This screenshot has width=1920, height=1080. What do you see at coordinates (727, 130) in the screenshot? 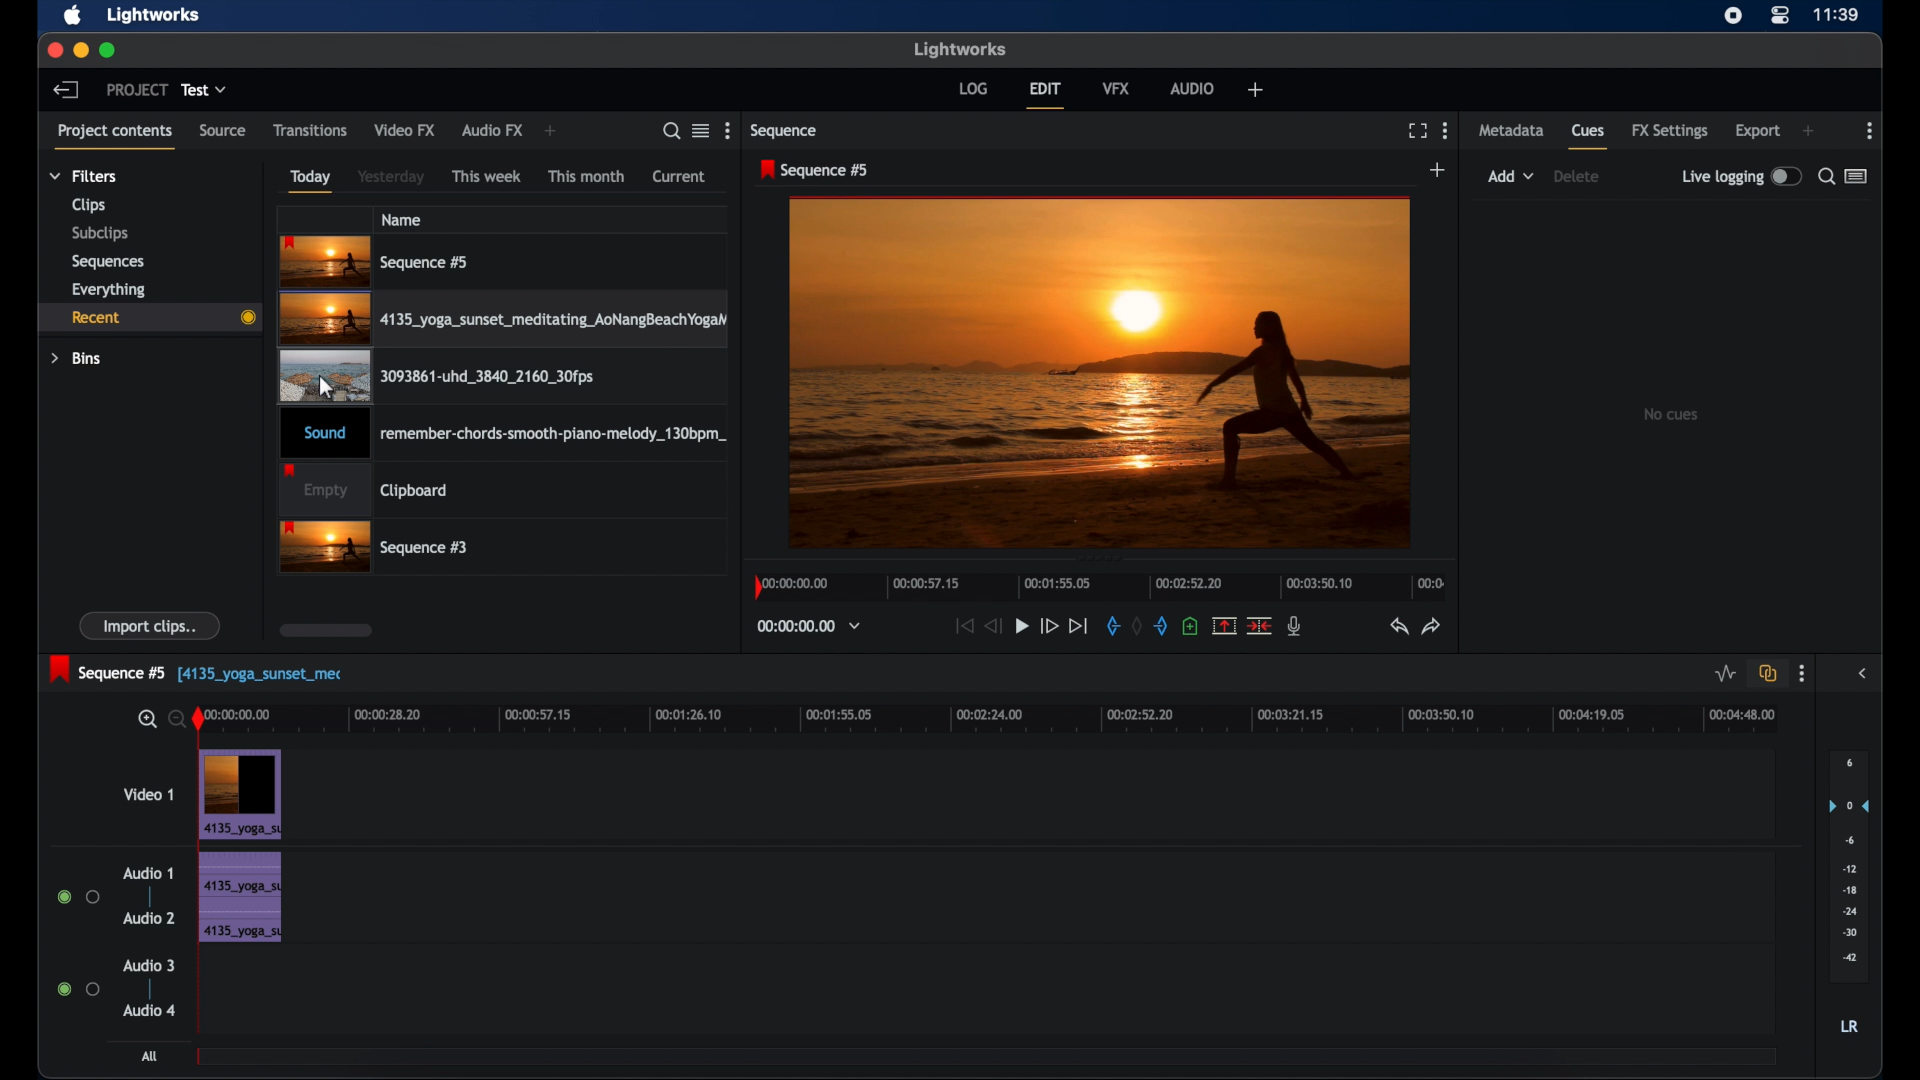
I see `more options` at bounding box center [727, 130].